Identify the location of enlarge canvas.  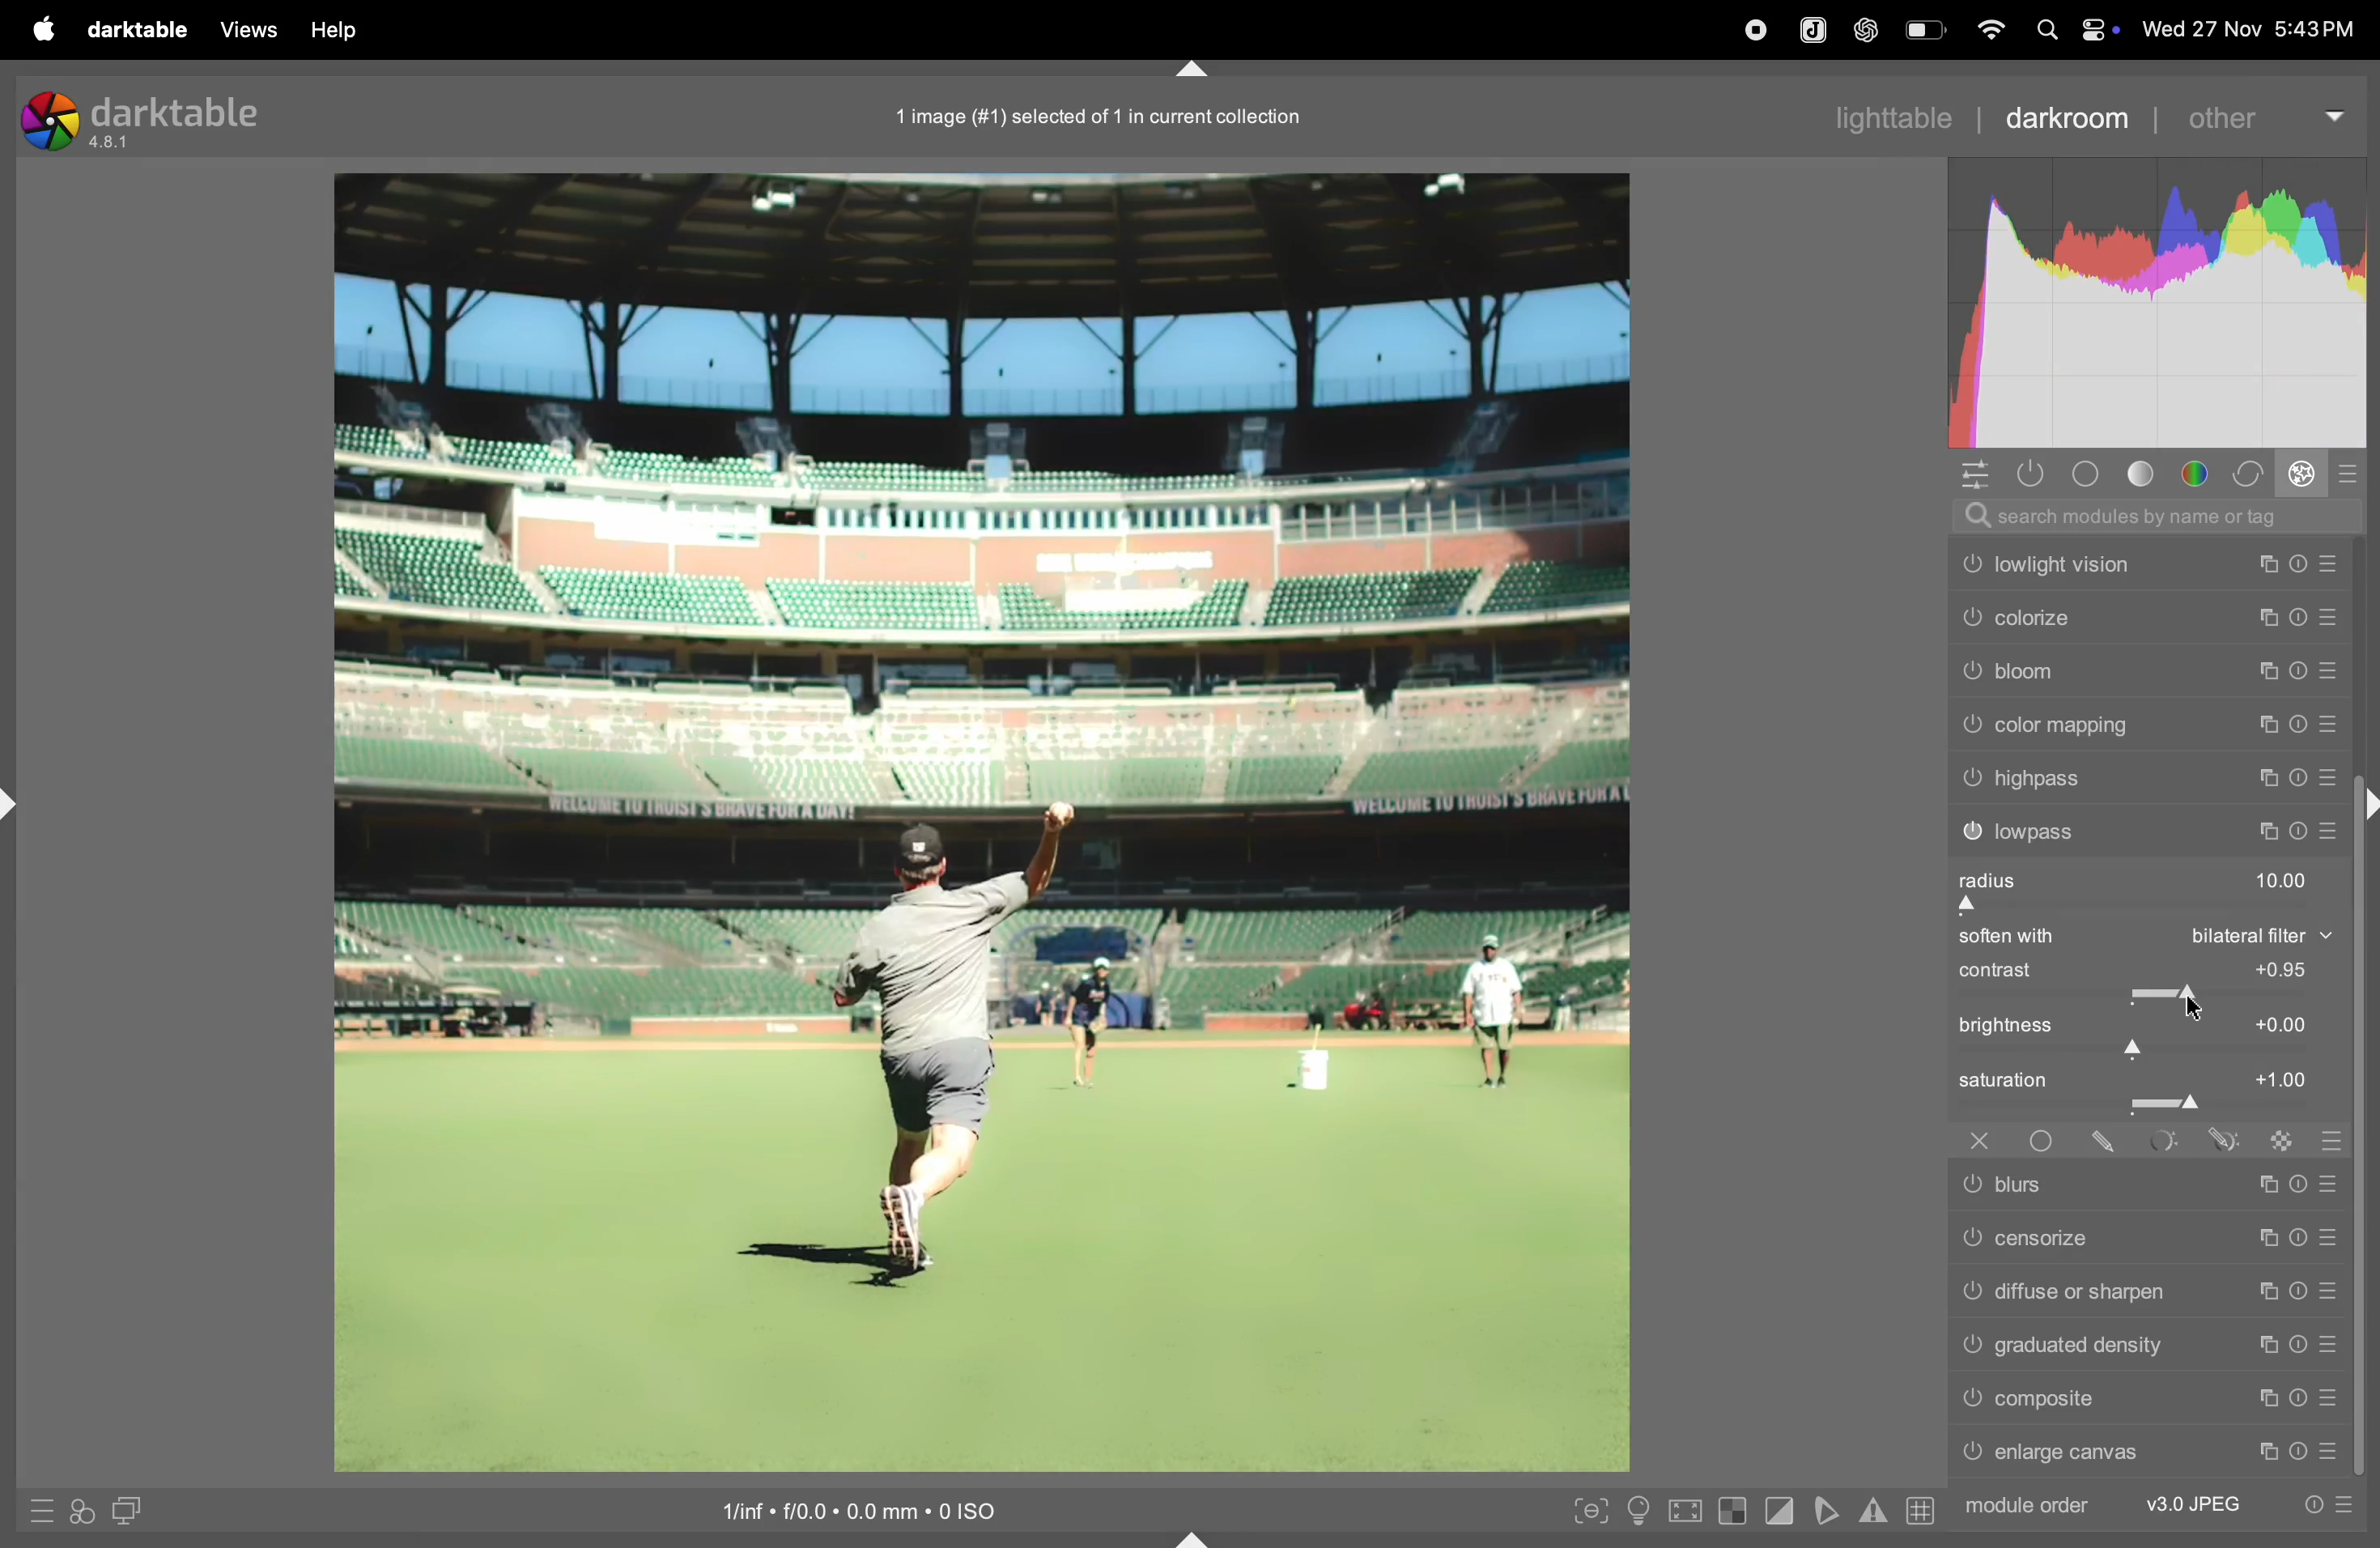
(2152, 1454).